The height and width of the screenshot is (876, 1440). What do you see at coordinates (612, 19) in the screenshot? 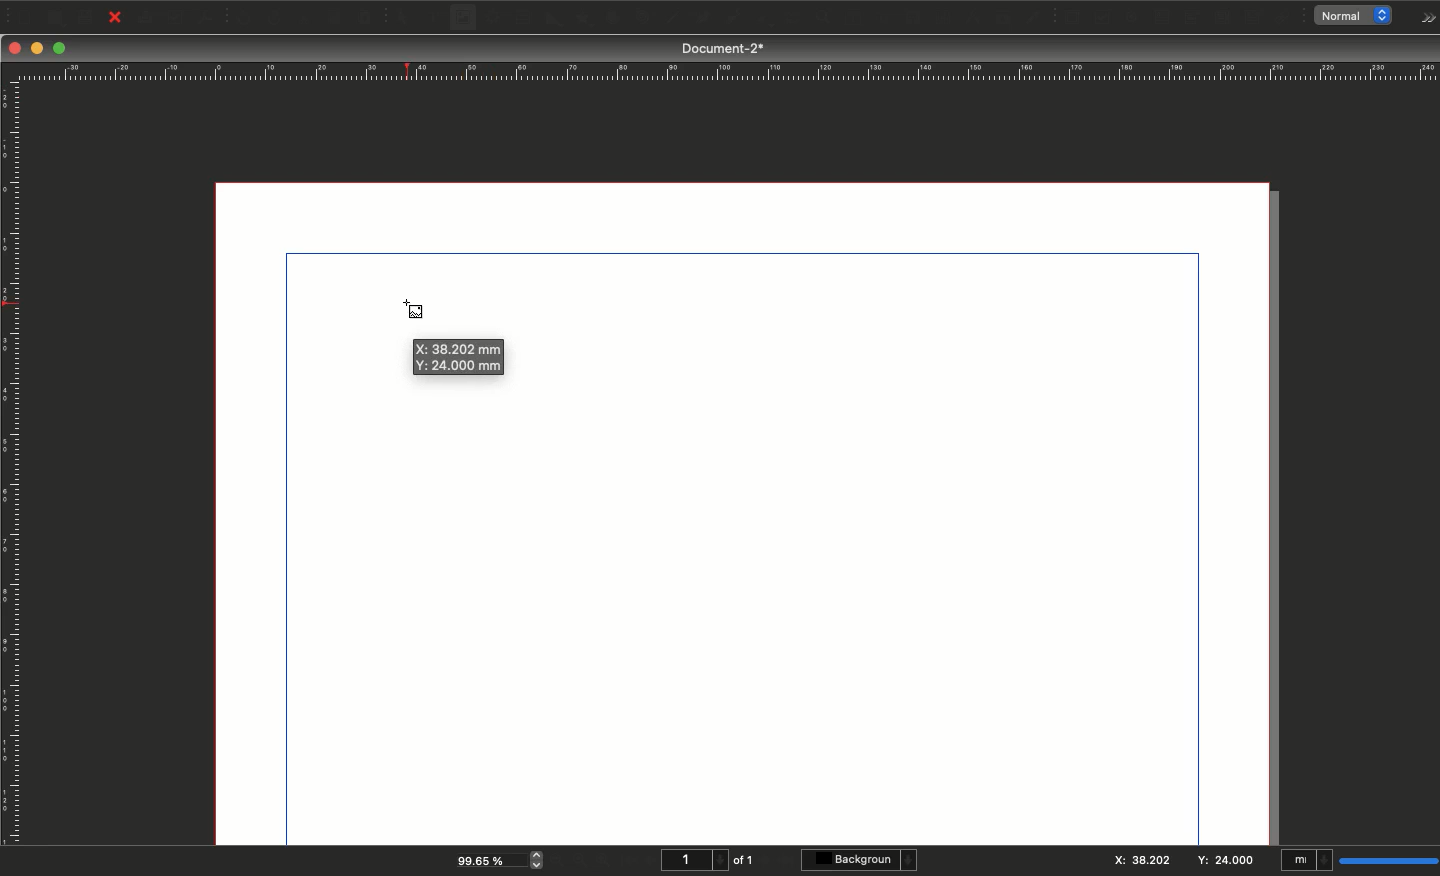
I see `Arc` at bounding box center [612, 19].